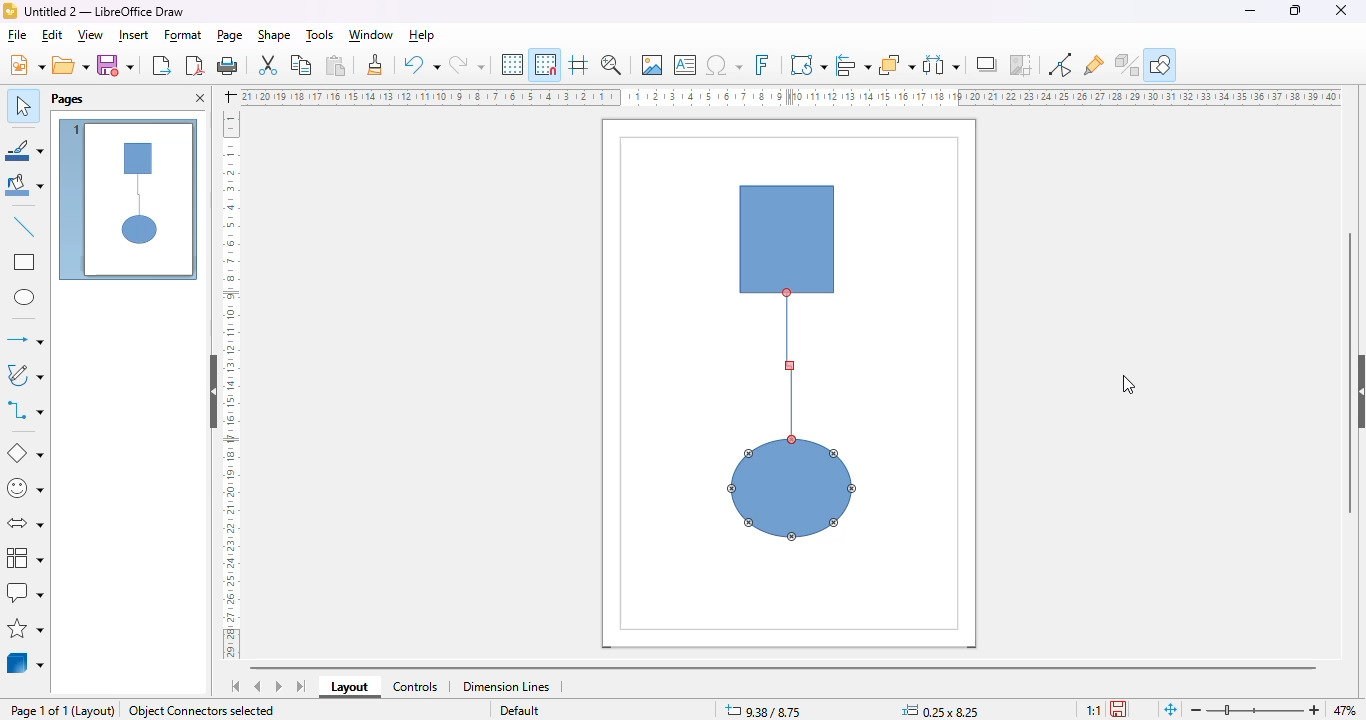  What do you see at coordinates (301, 65) in the screenshot?
I see `copy` at bounding box center [301, 65].